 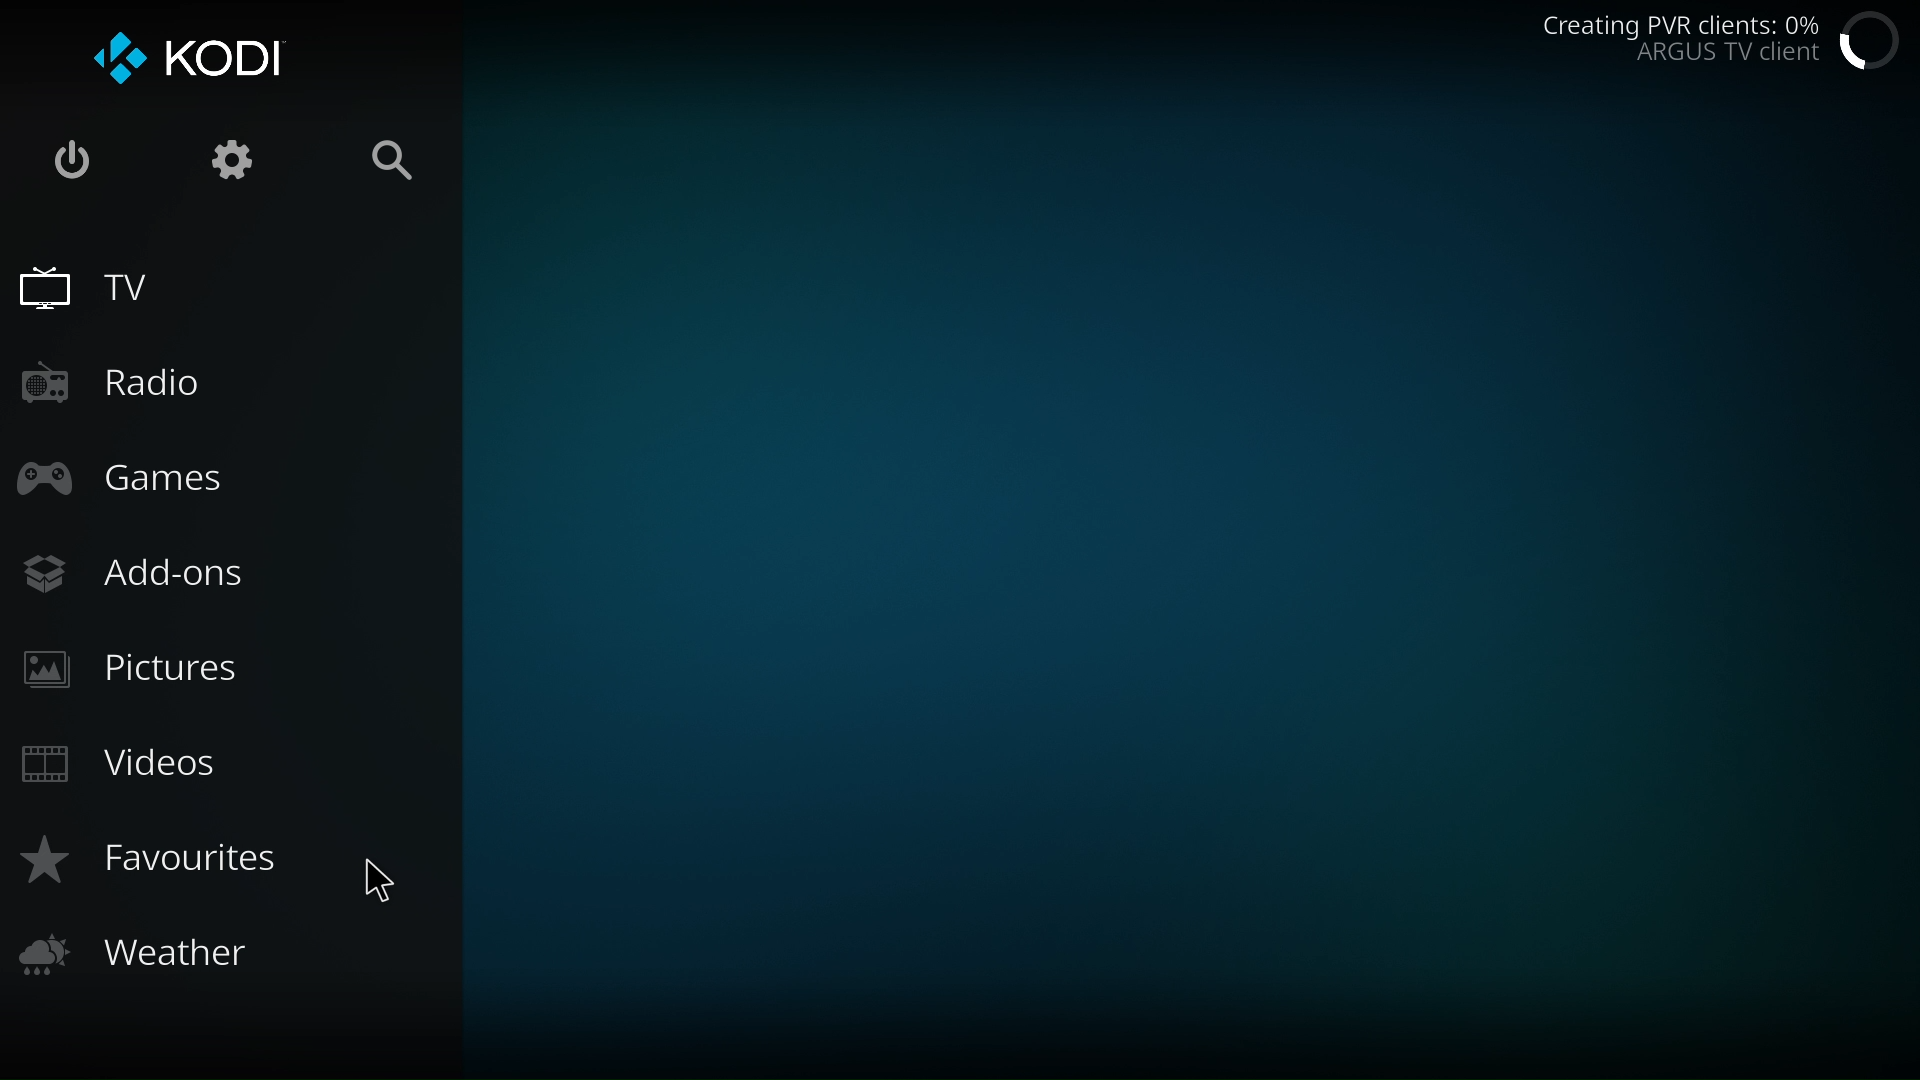 I want to click on cursor, so click(x=378, y=880).